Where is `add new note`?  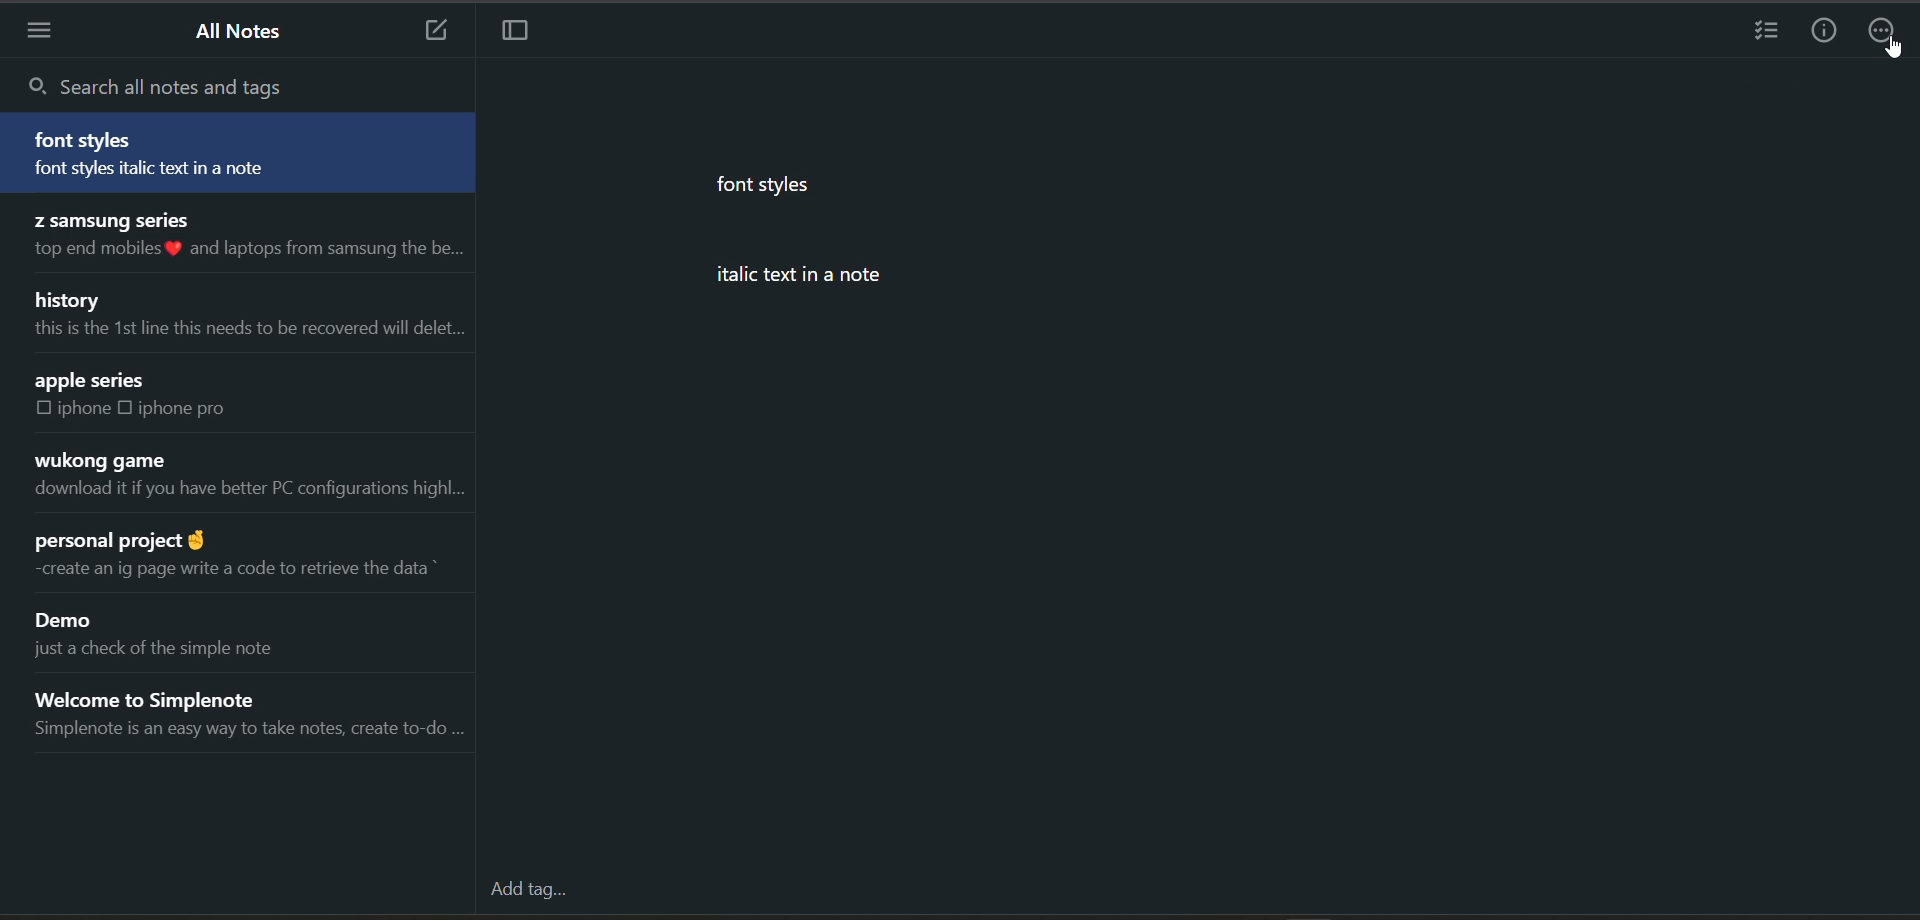 add new note is located at coordinates (433, 32).